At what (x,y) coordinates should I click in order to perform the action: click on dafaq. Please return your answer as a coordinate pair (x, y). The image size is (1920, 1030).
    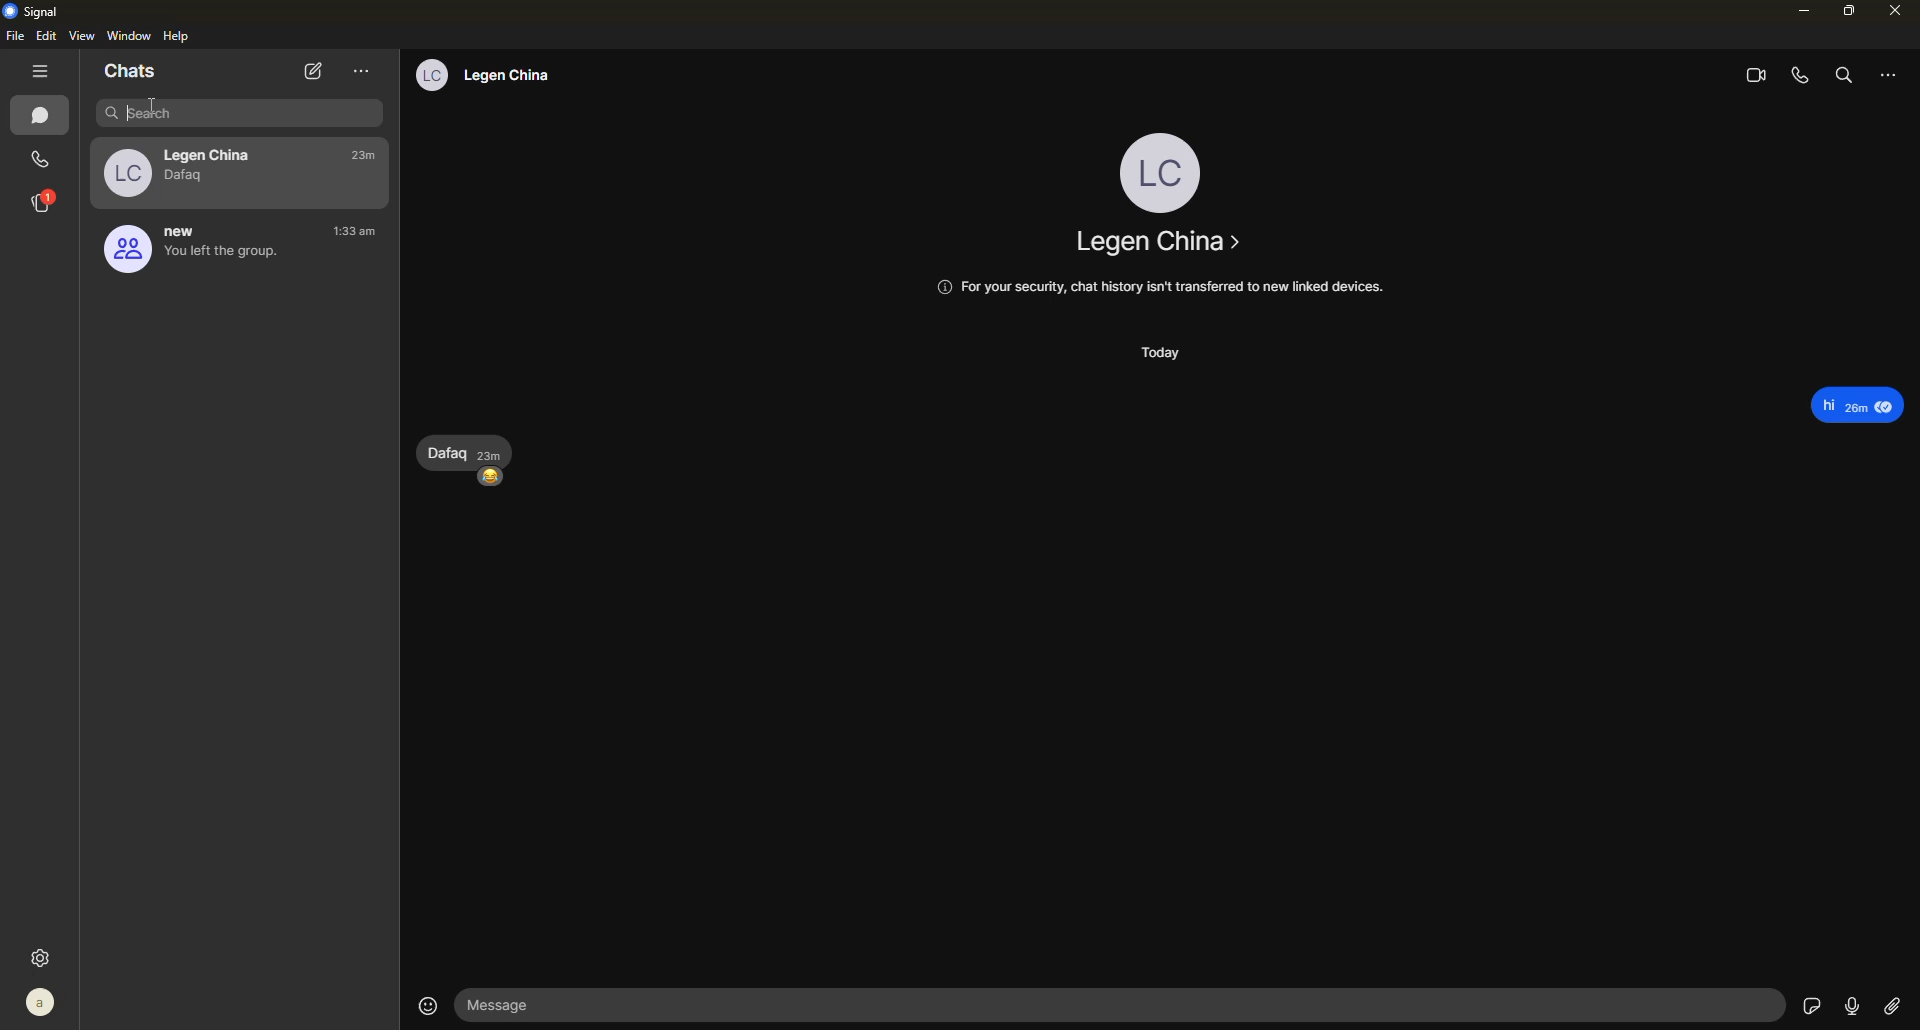
    Looking at the image, I should click on (208, 180).